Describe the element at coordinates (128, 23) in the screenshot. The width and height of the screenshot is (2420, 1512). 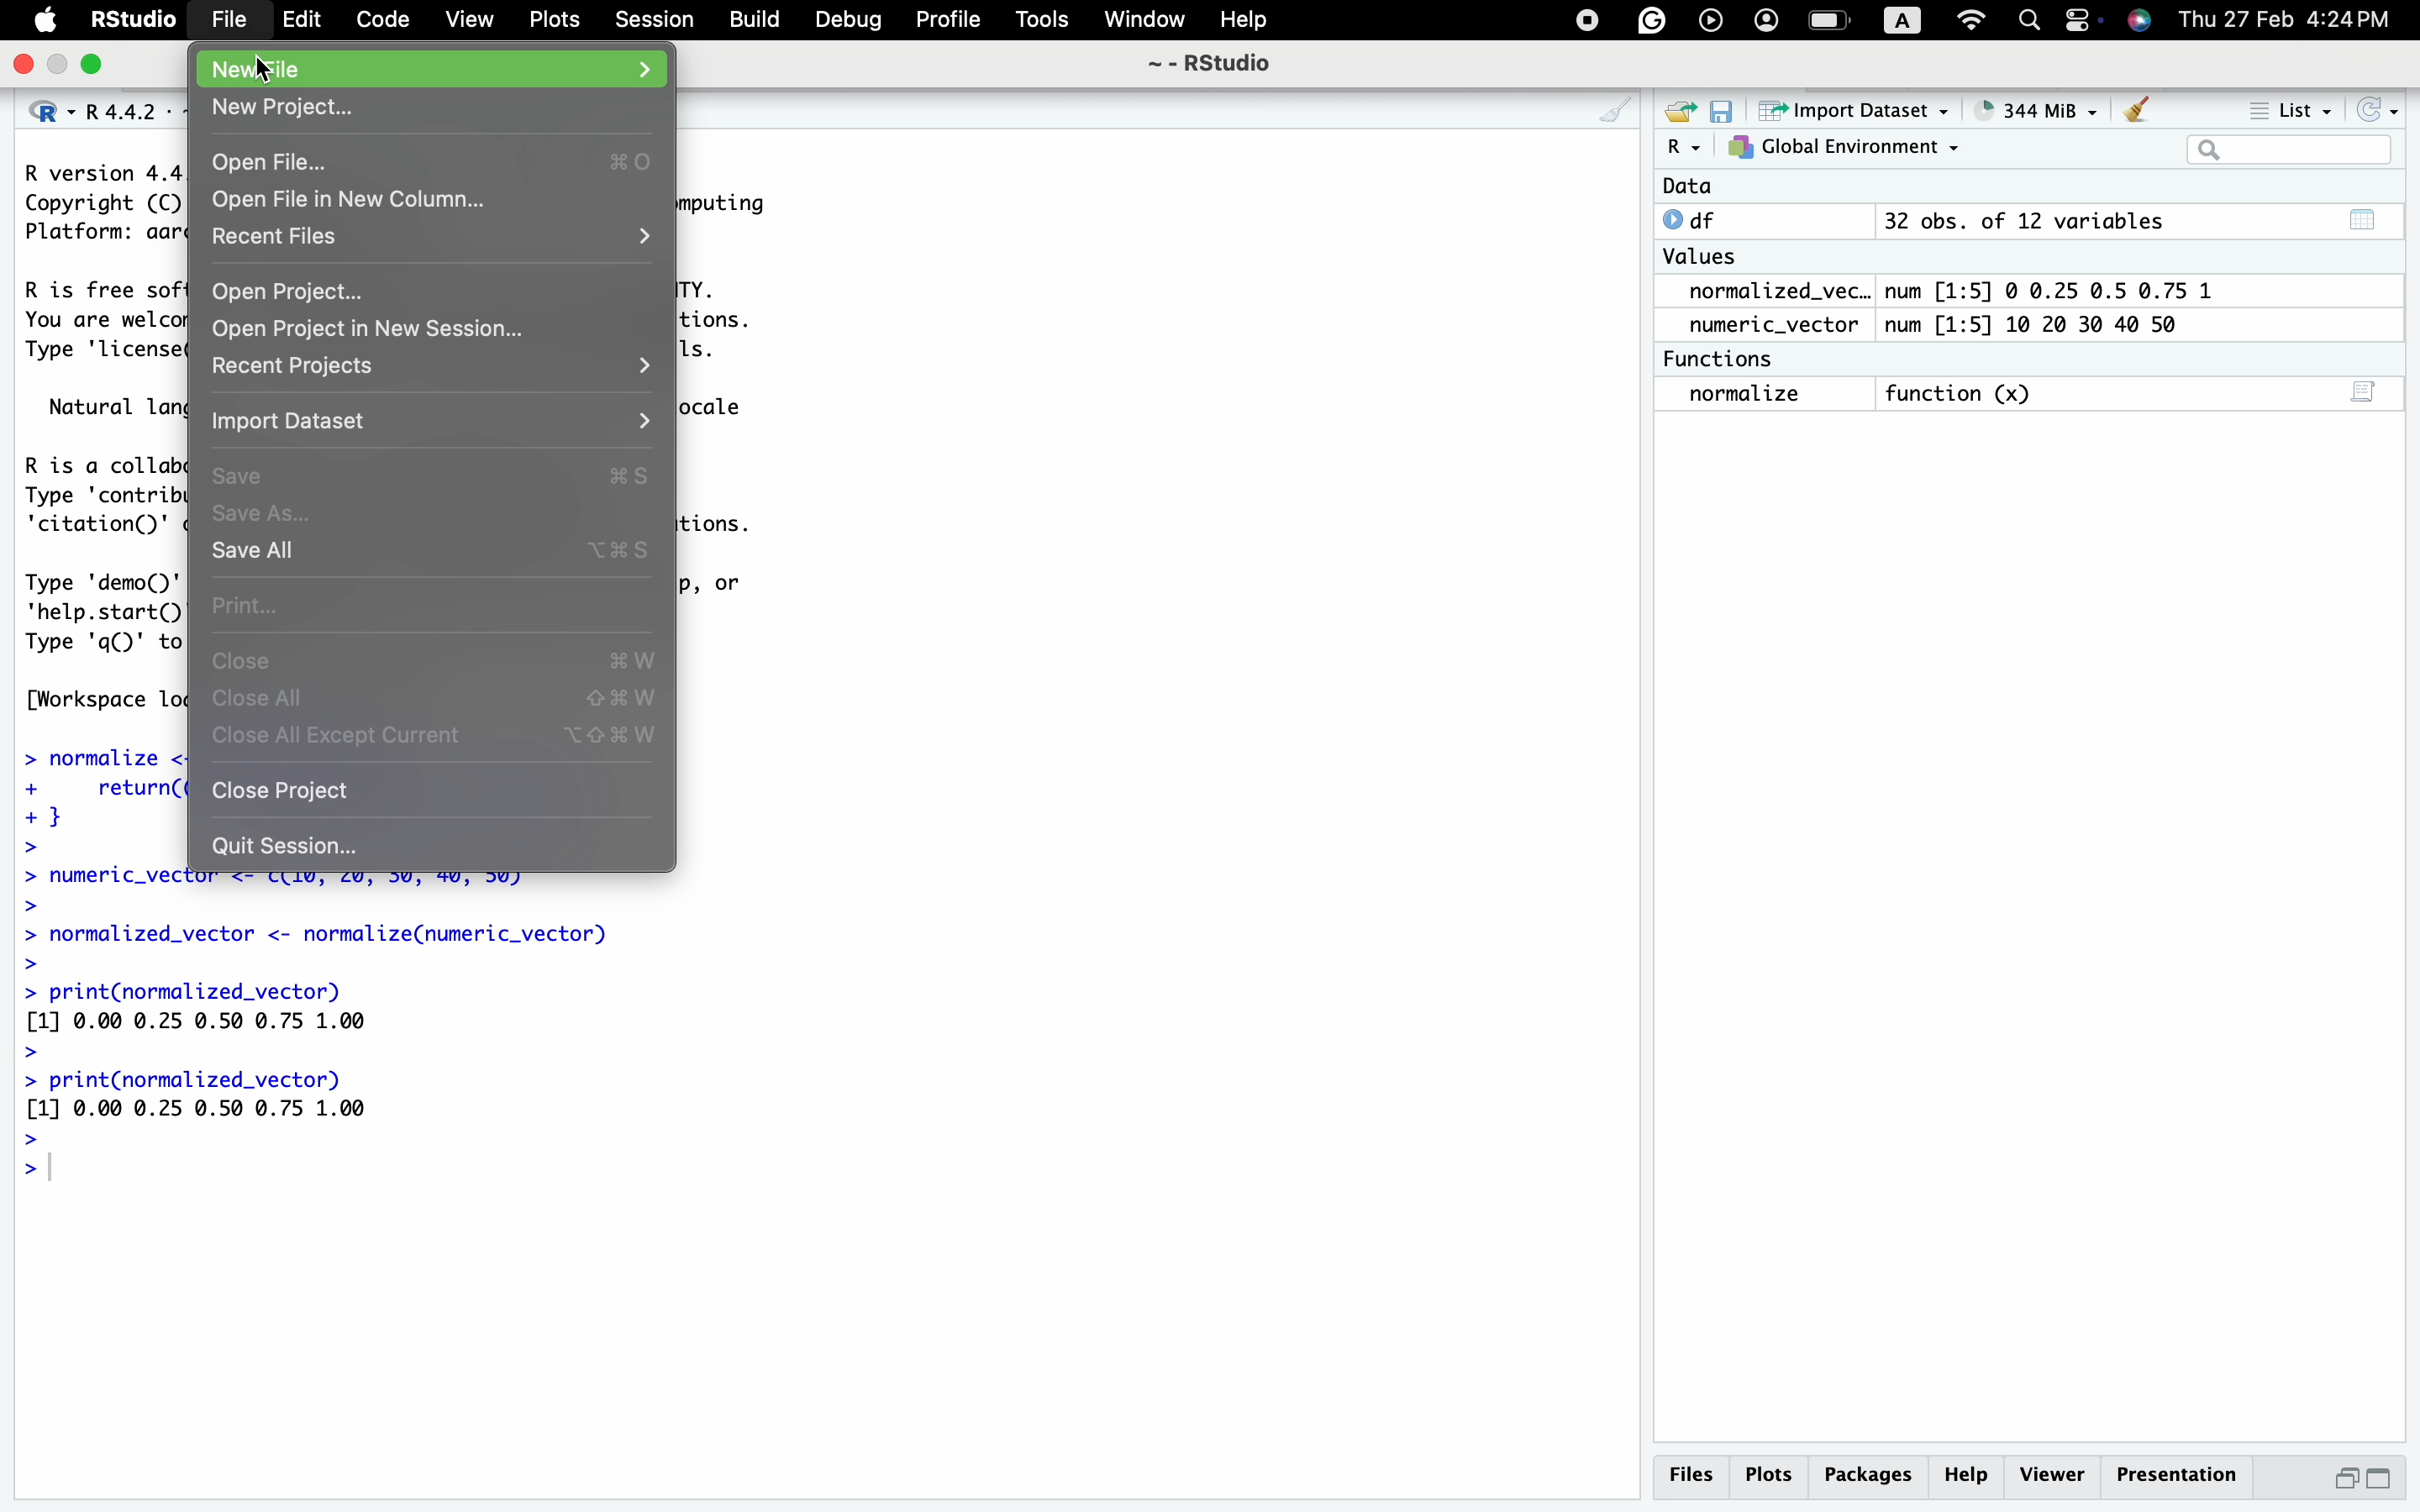
I see `RStudio` at that location.